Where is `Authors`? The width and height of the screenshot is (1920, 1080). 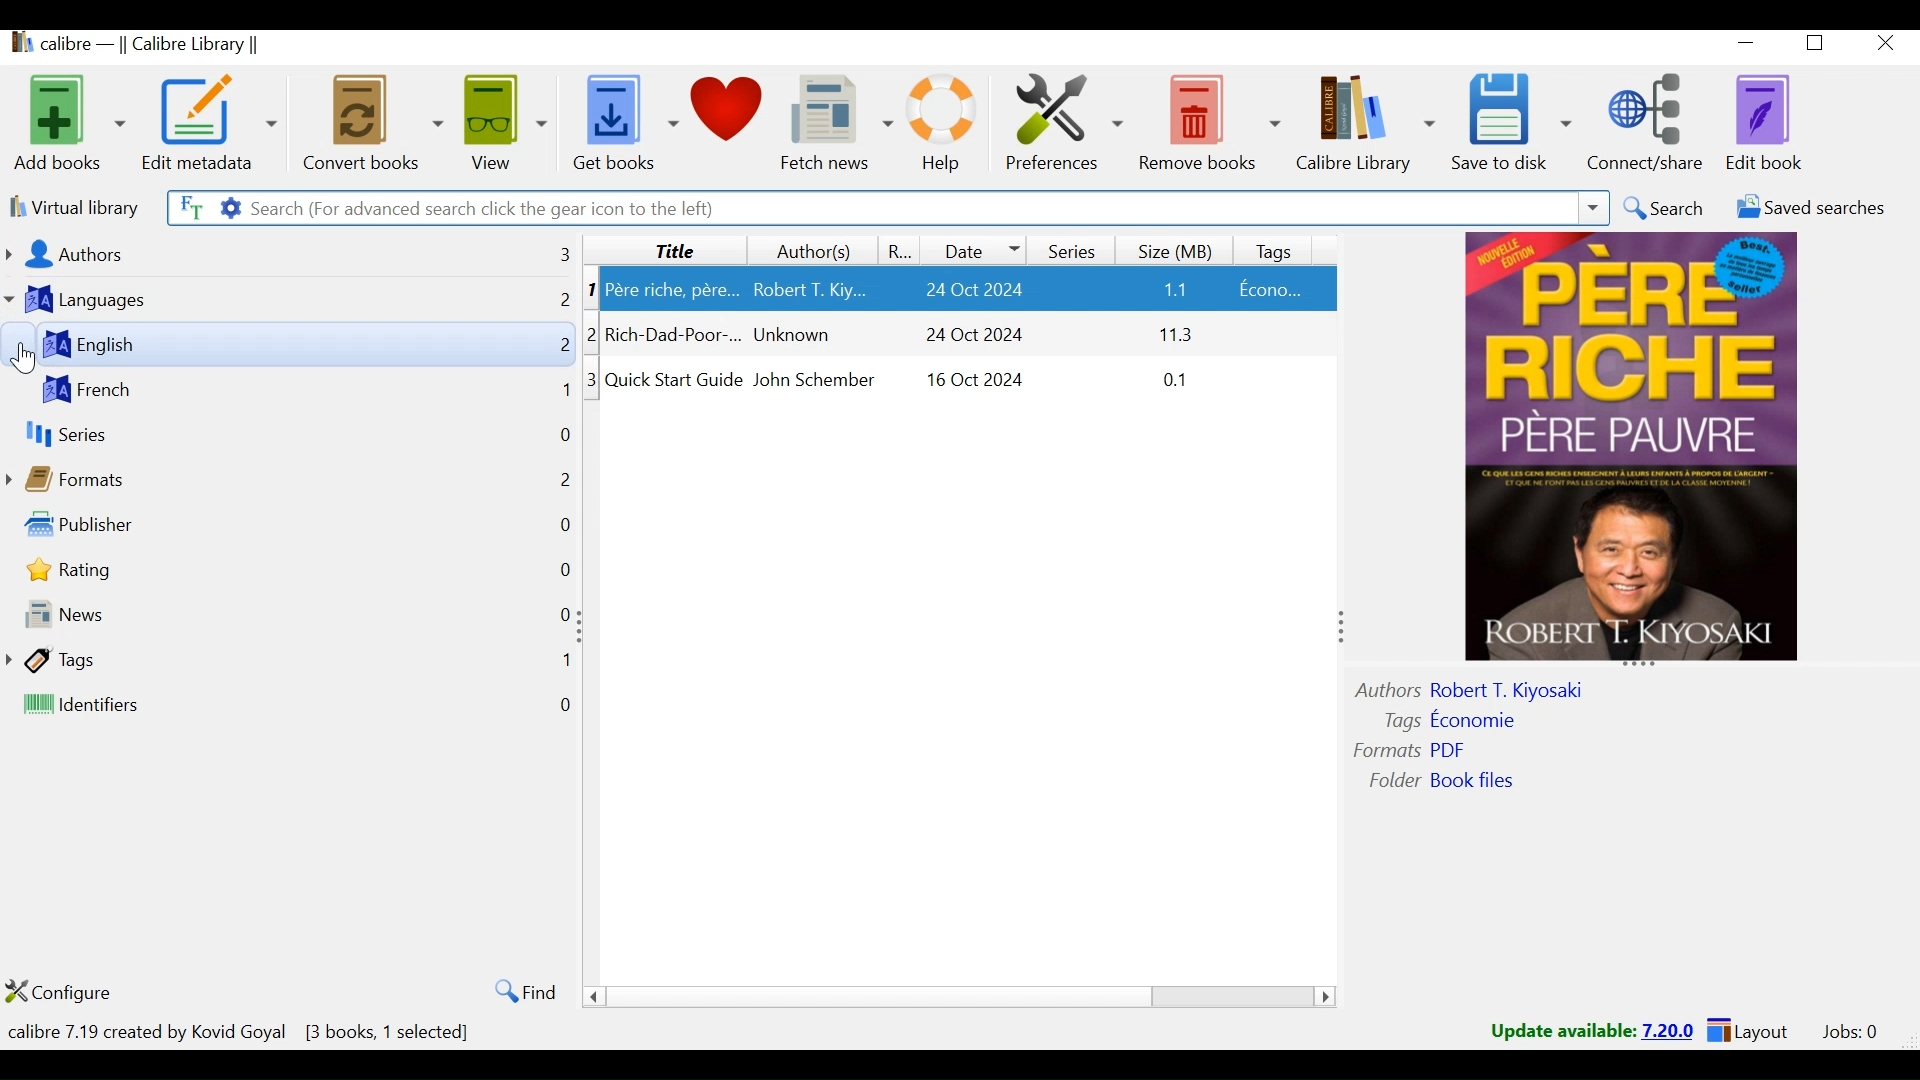 Authors is located at coordinates (811, 251).